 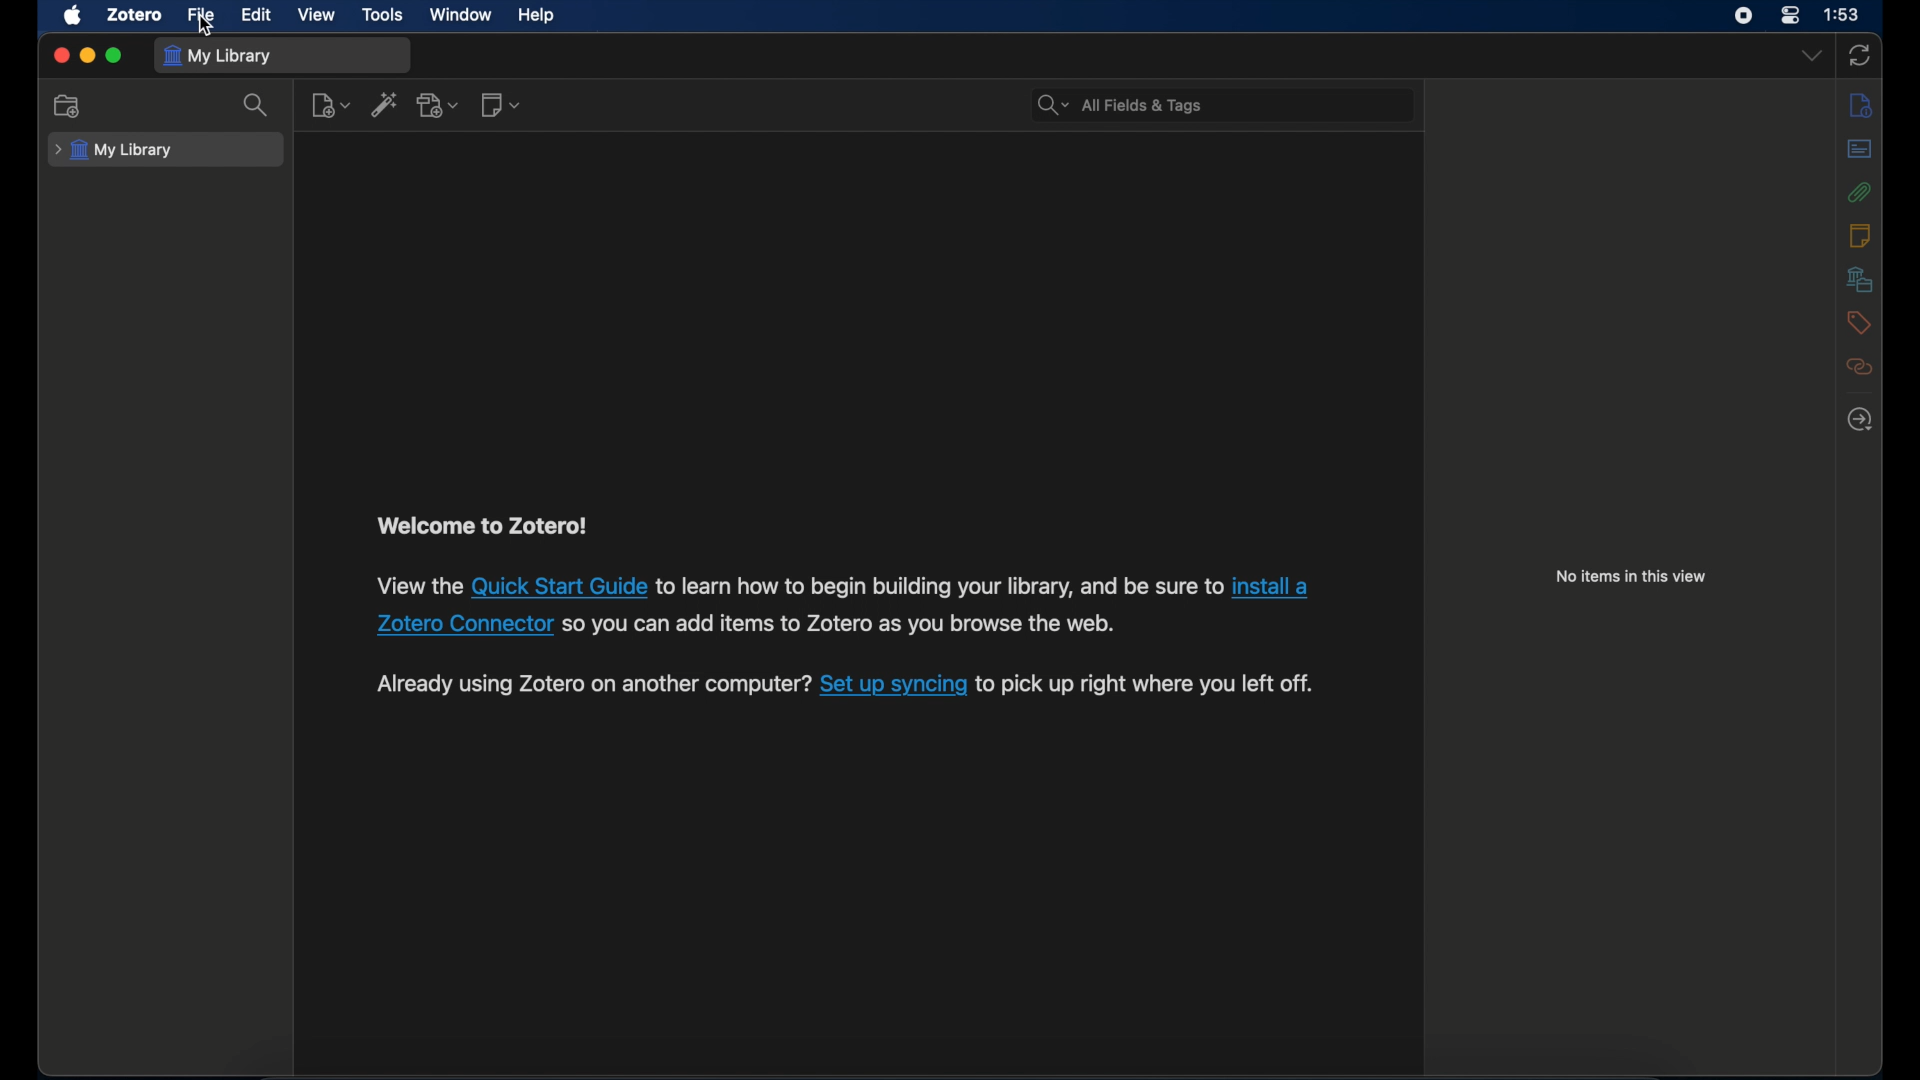 I want to click on view, so click(x=318, y=15).